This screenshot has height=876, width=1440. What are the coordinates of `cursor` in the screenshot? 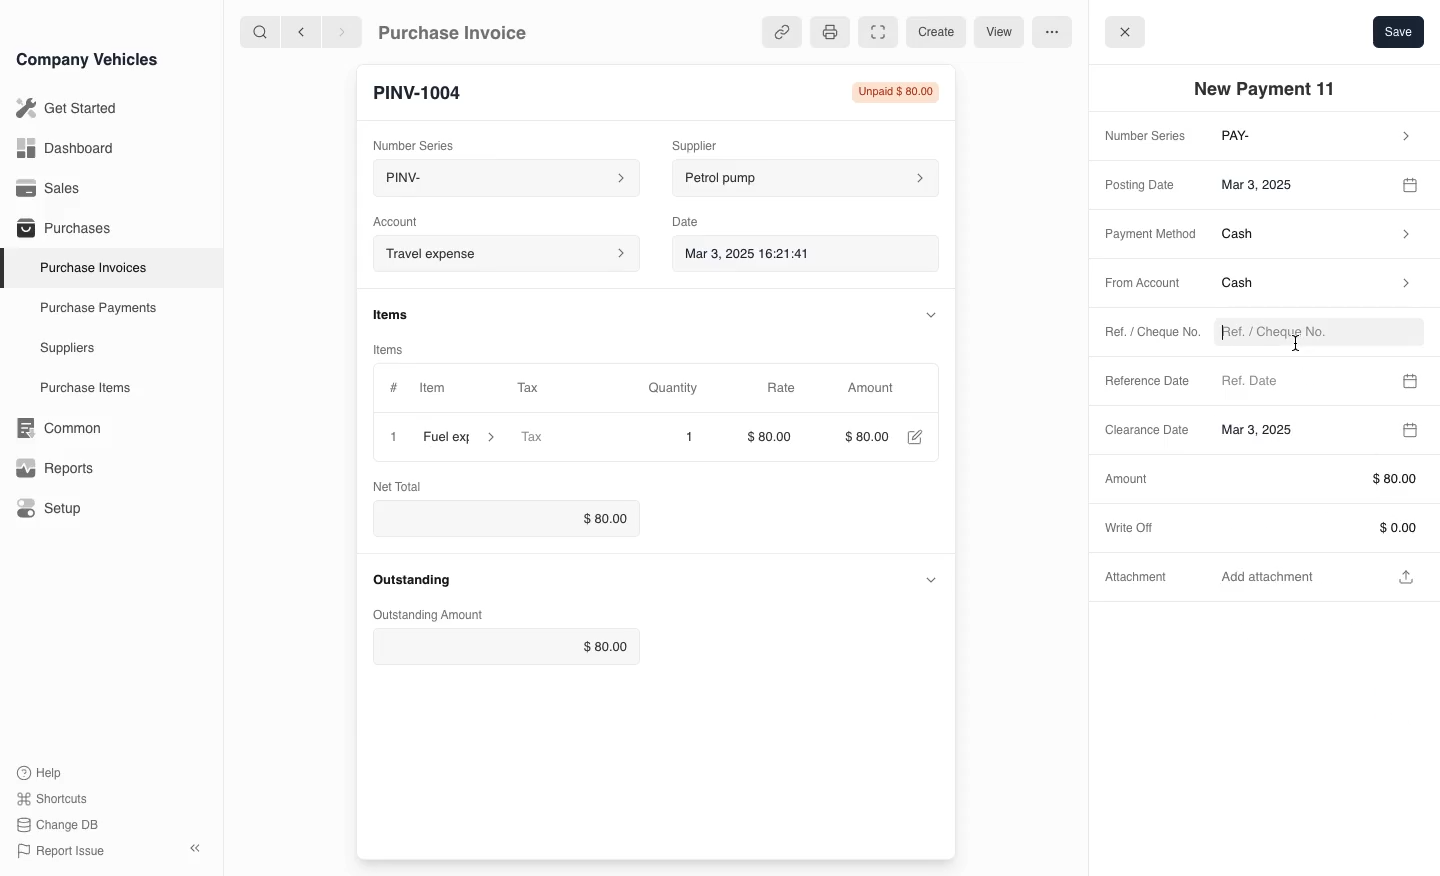 It's located at (1297, 341).